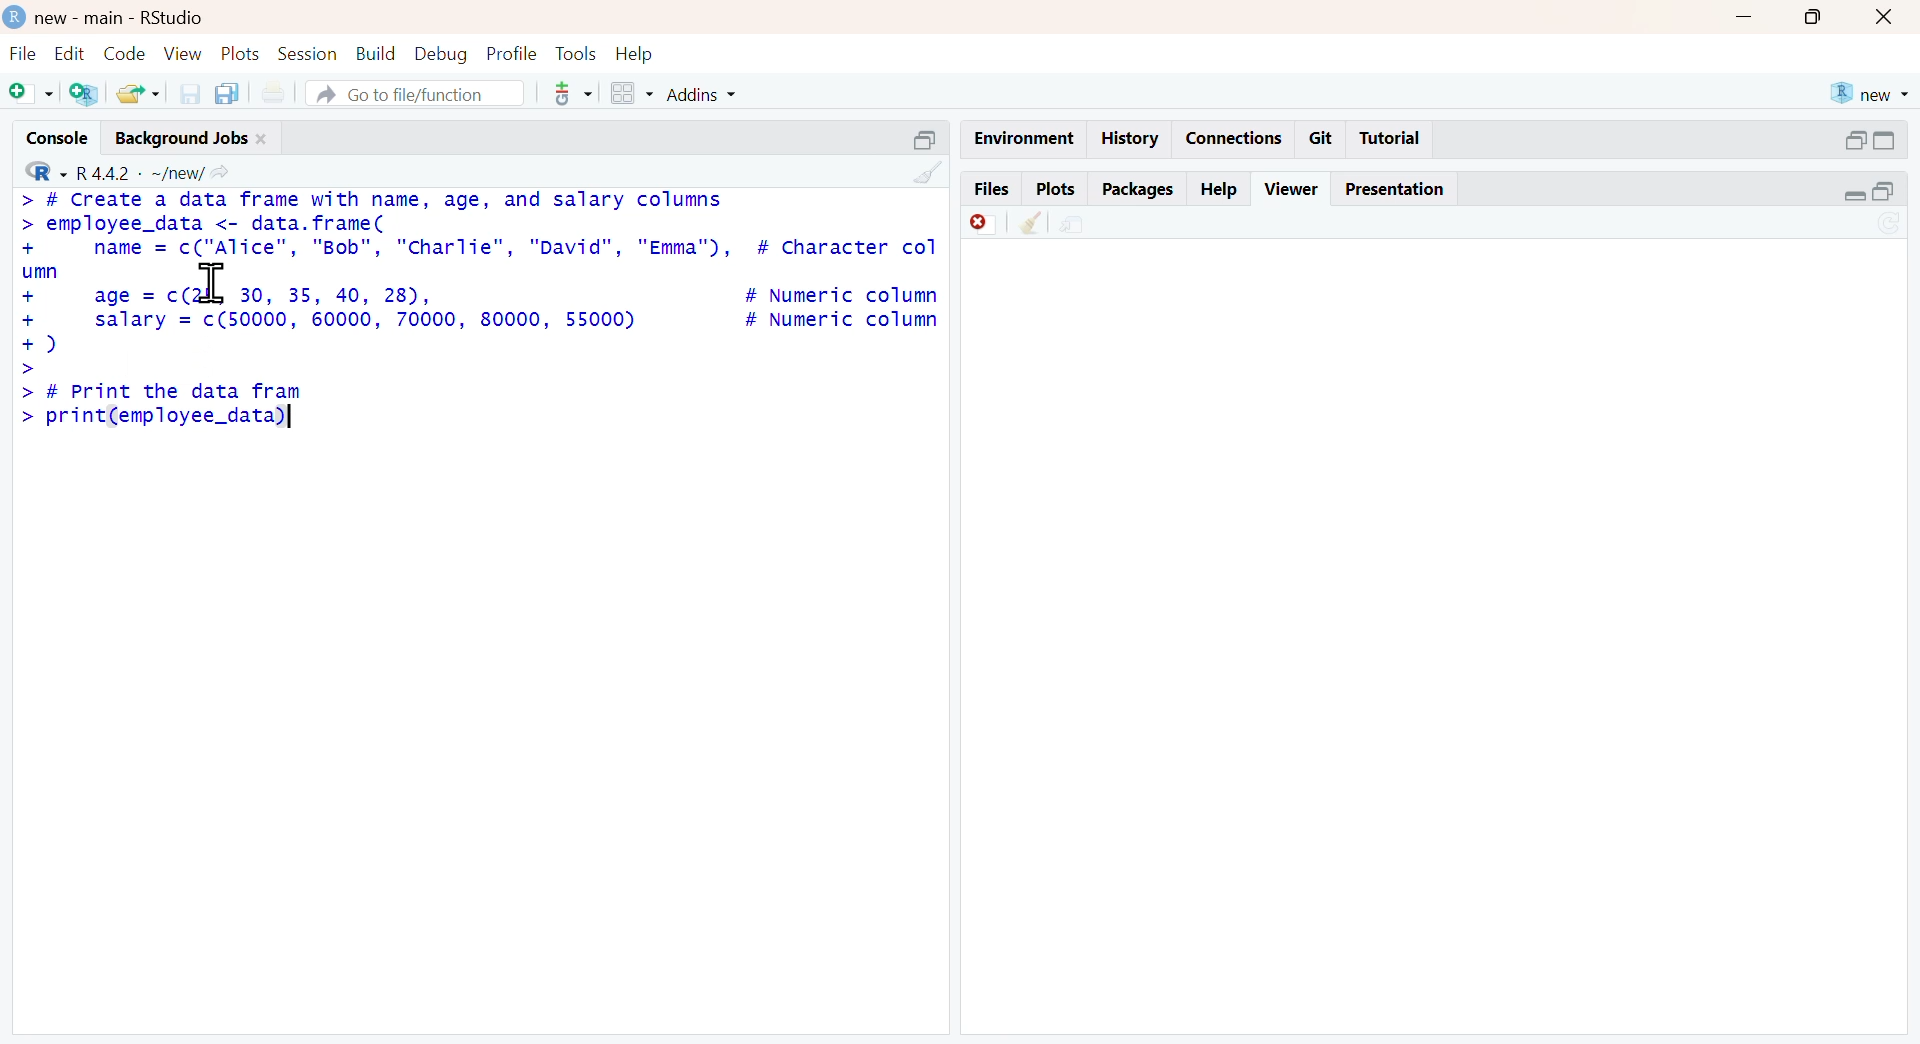  What do you see at coordinates (1133, 140) in the screenshot?
I see `History` at bounding box center [1133, 140].